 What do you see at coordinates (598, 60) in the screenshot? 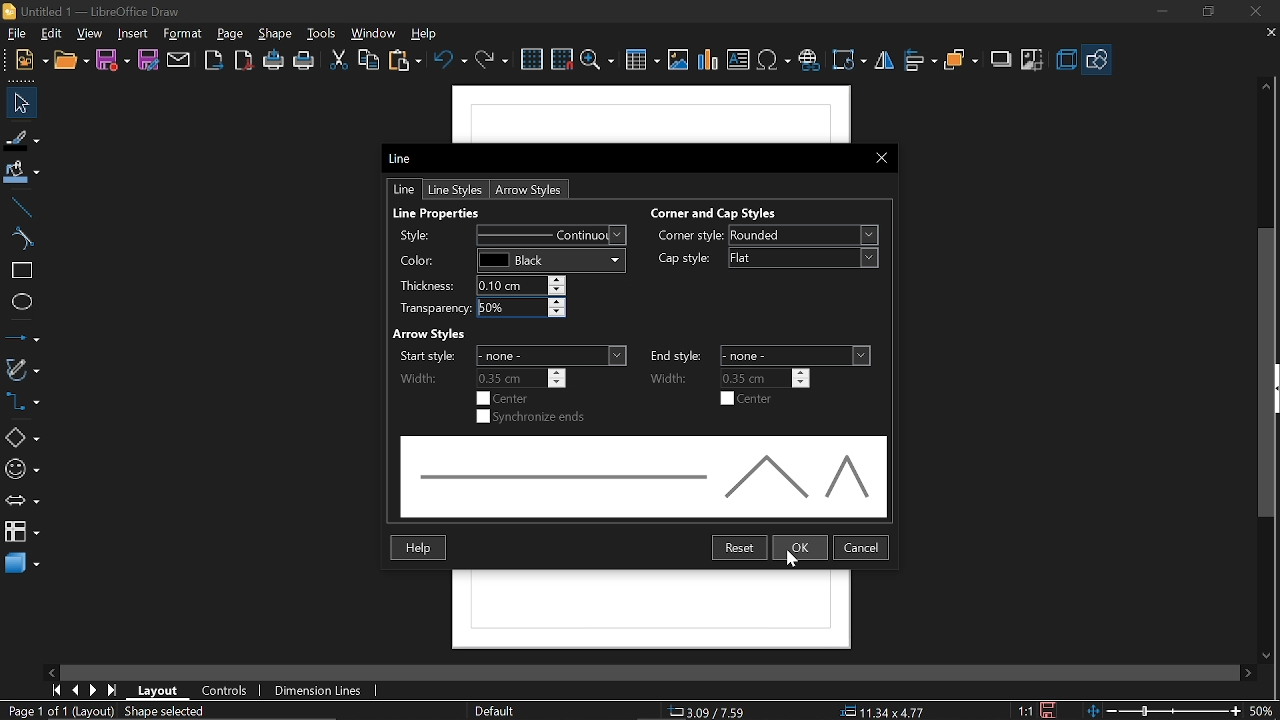
I see `zoom` at bounding box center [598, 60].